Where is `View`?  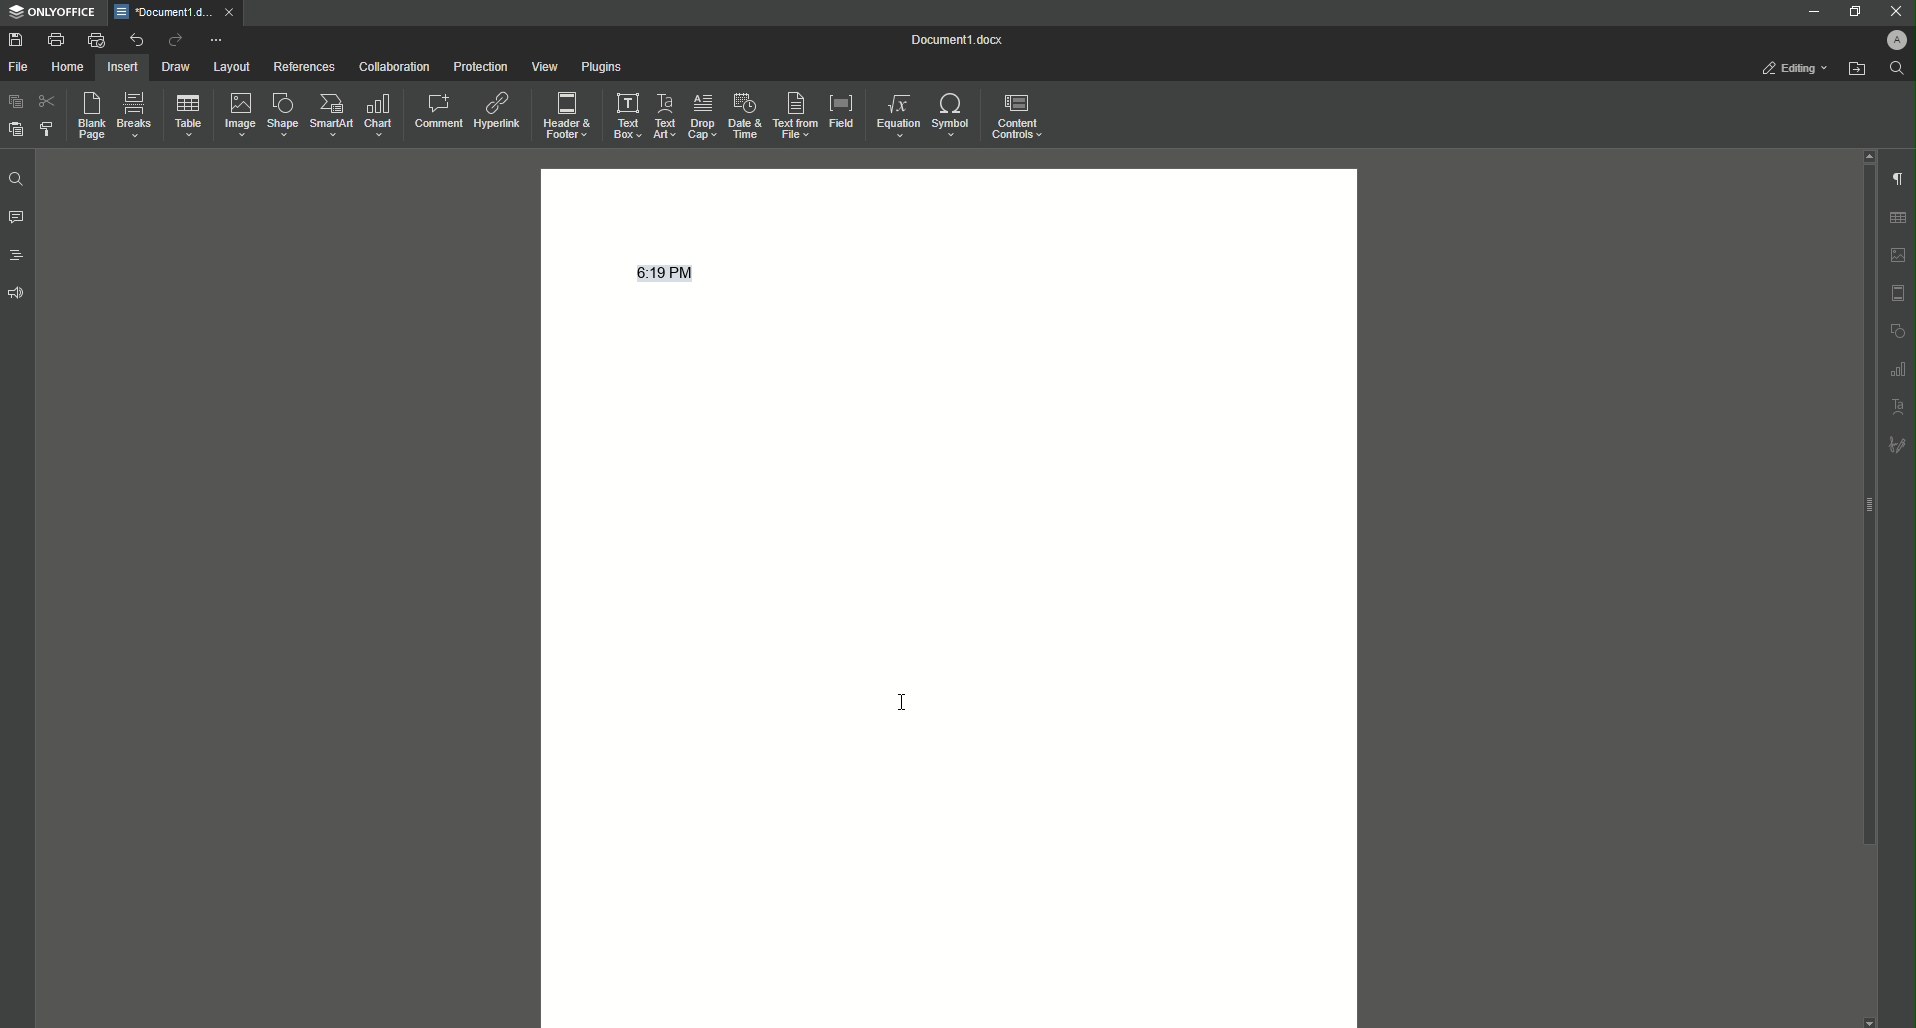
View is located at coordinates (539, 66).